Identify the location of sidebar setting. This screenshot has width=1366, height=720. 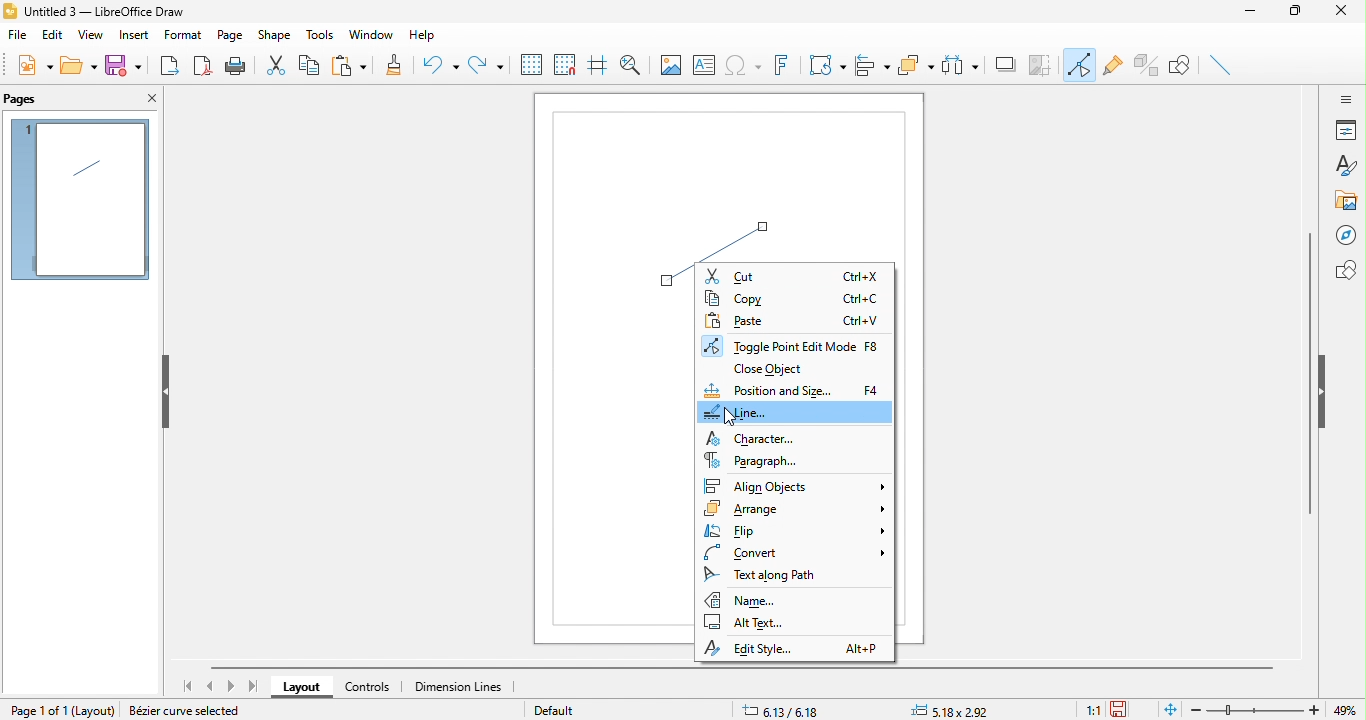
(1346, 98).